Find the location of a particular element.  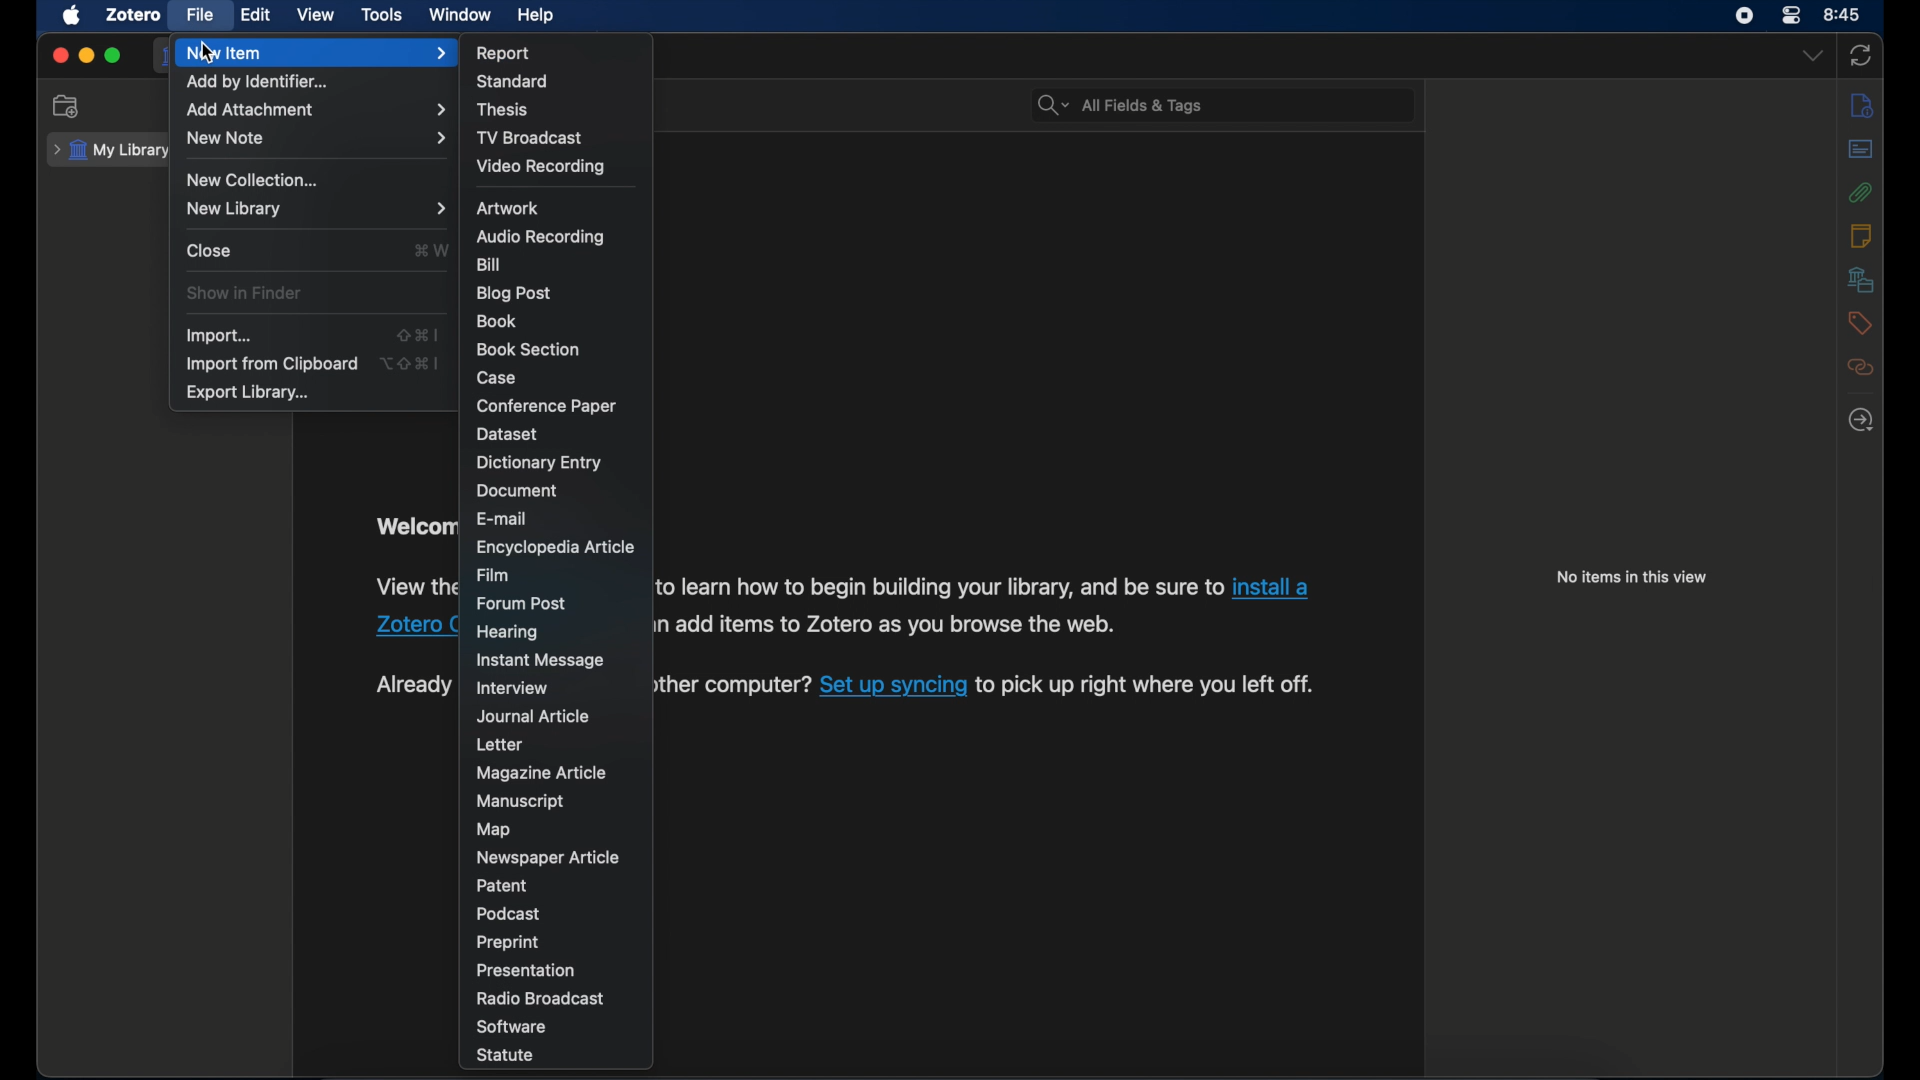

hearing is located at coordinates (508, 631).